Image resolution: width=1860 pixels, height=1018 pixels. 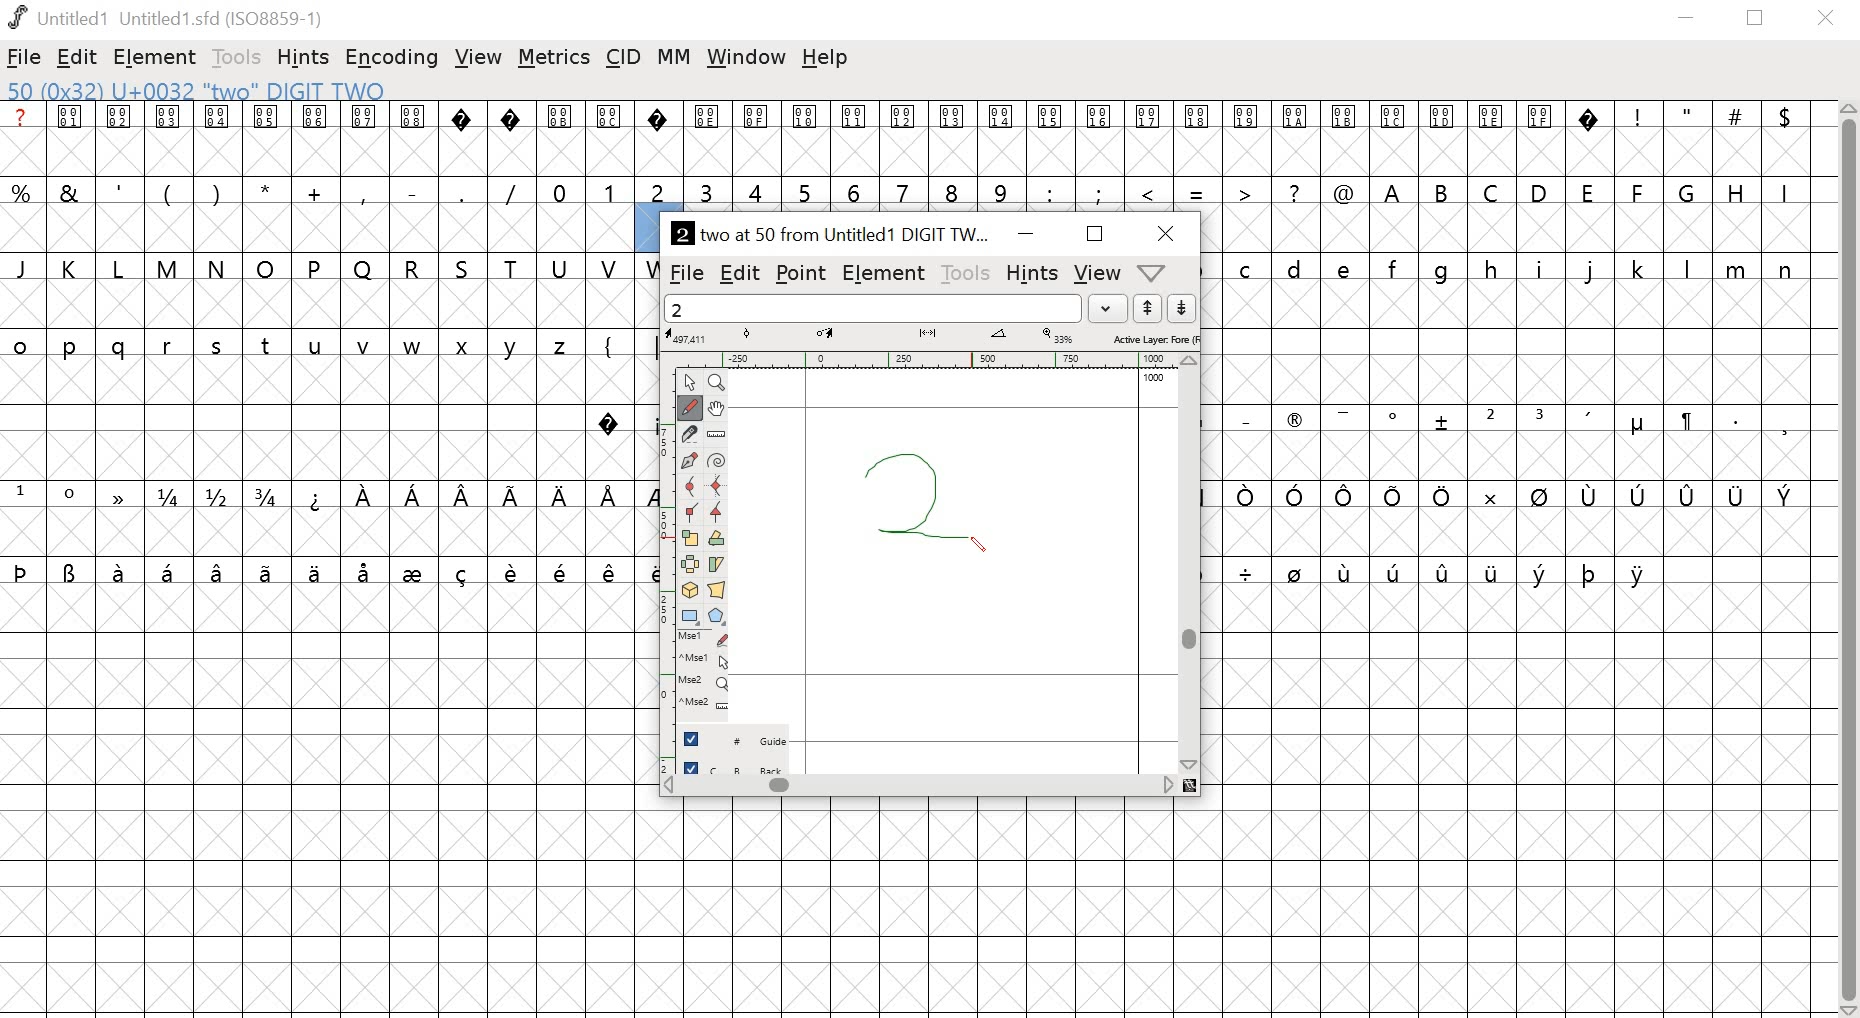 What do you see at coordinates (393, 57) in the screenshot?
I see `encoding` at bounding box center [393, 57].